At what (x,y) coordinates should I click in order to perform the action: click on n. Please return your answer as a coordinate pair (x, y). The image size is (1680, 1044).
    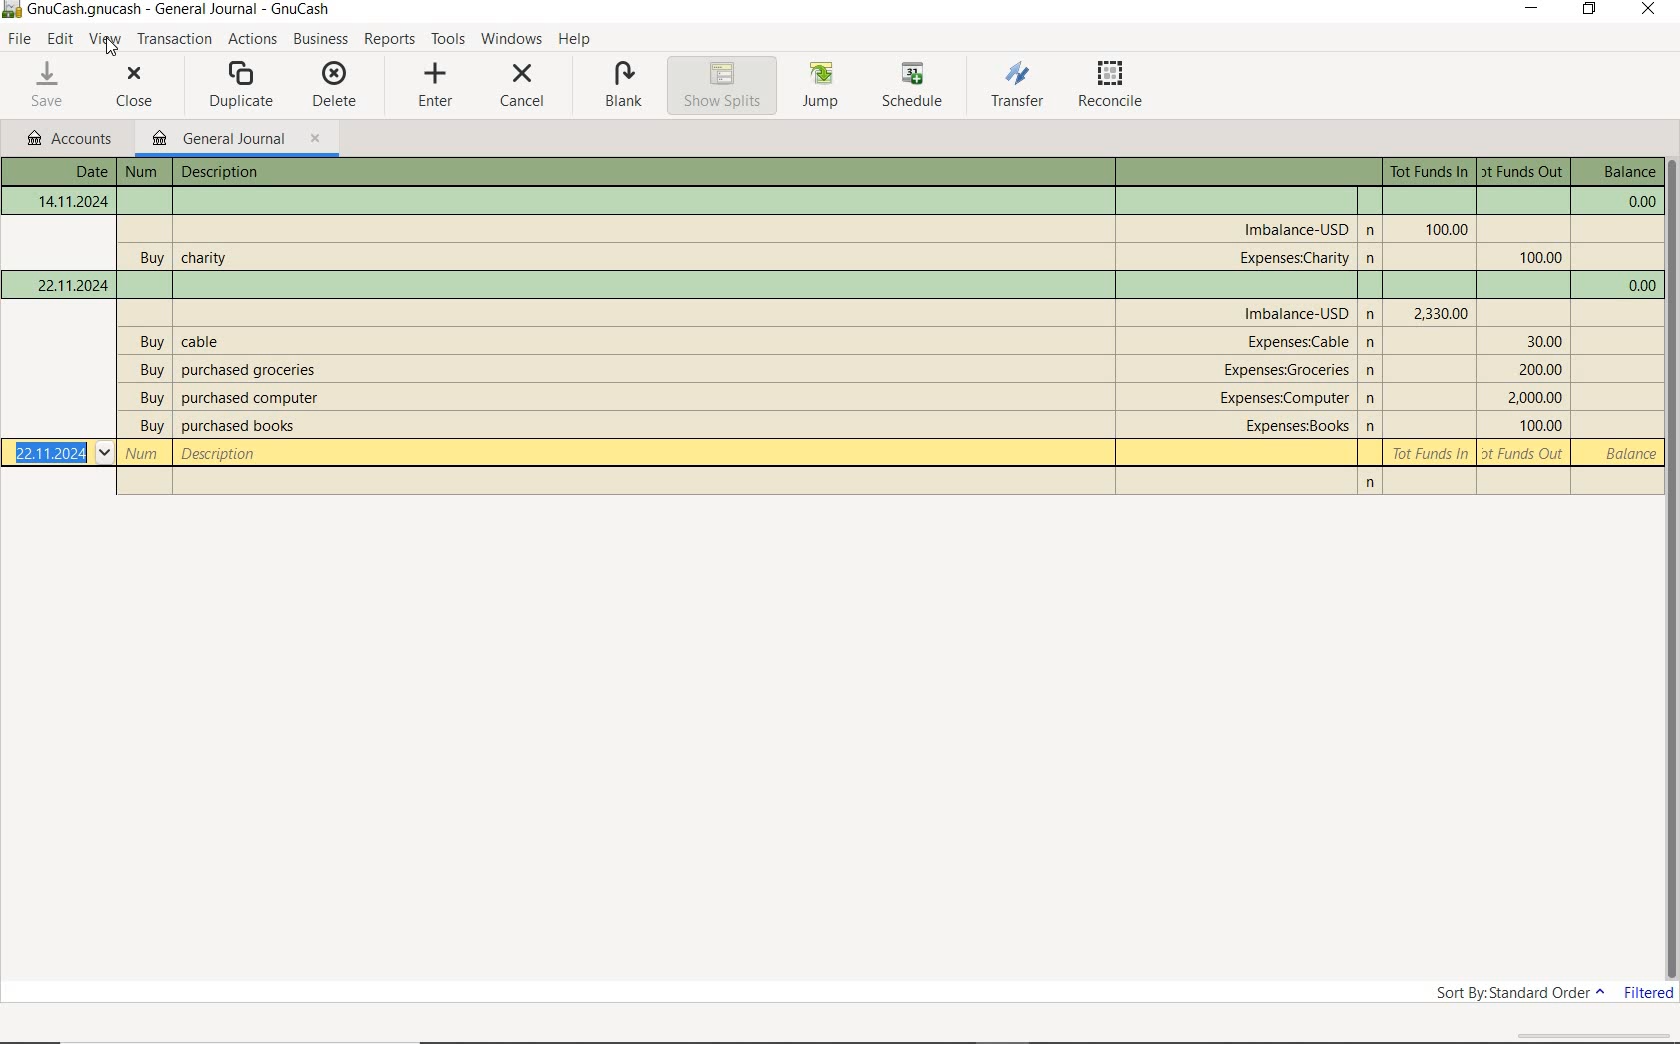
    Looking at the image, I should click on (1371, 485).